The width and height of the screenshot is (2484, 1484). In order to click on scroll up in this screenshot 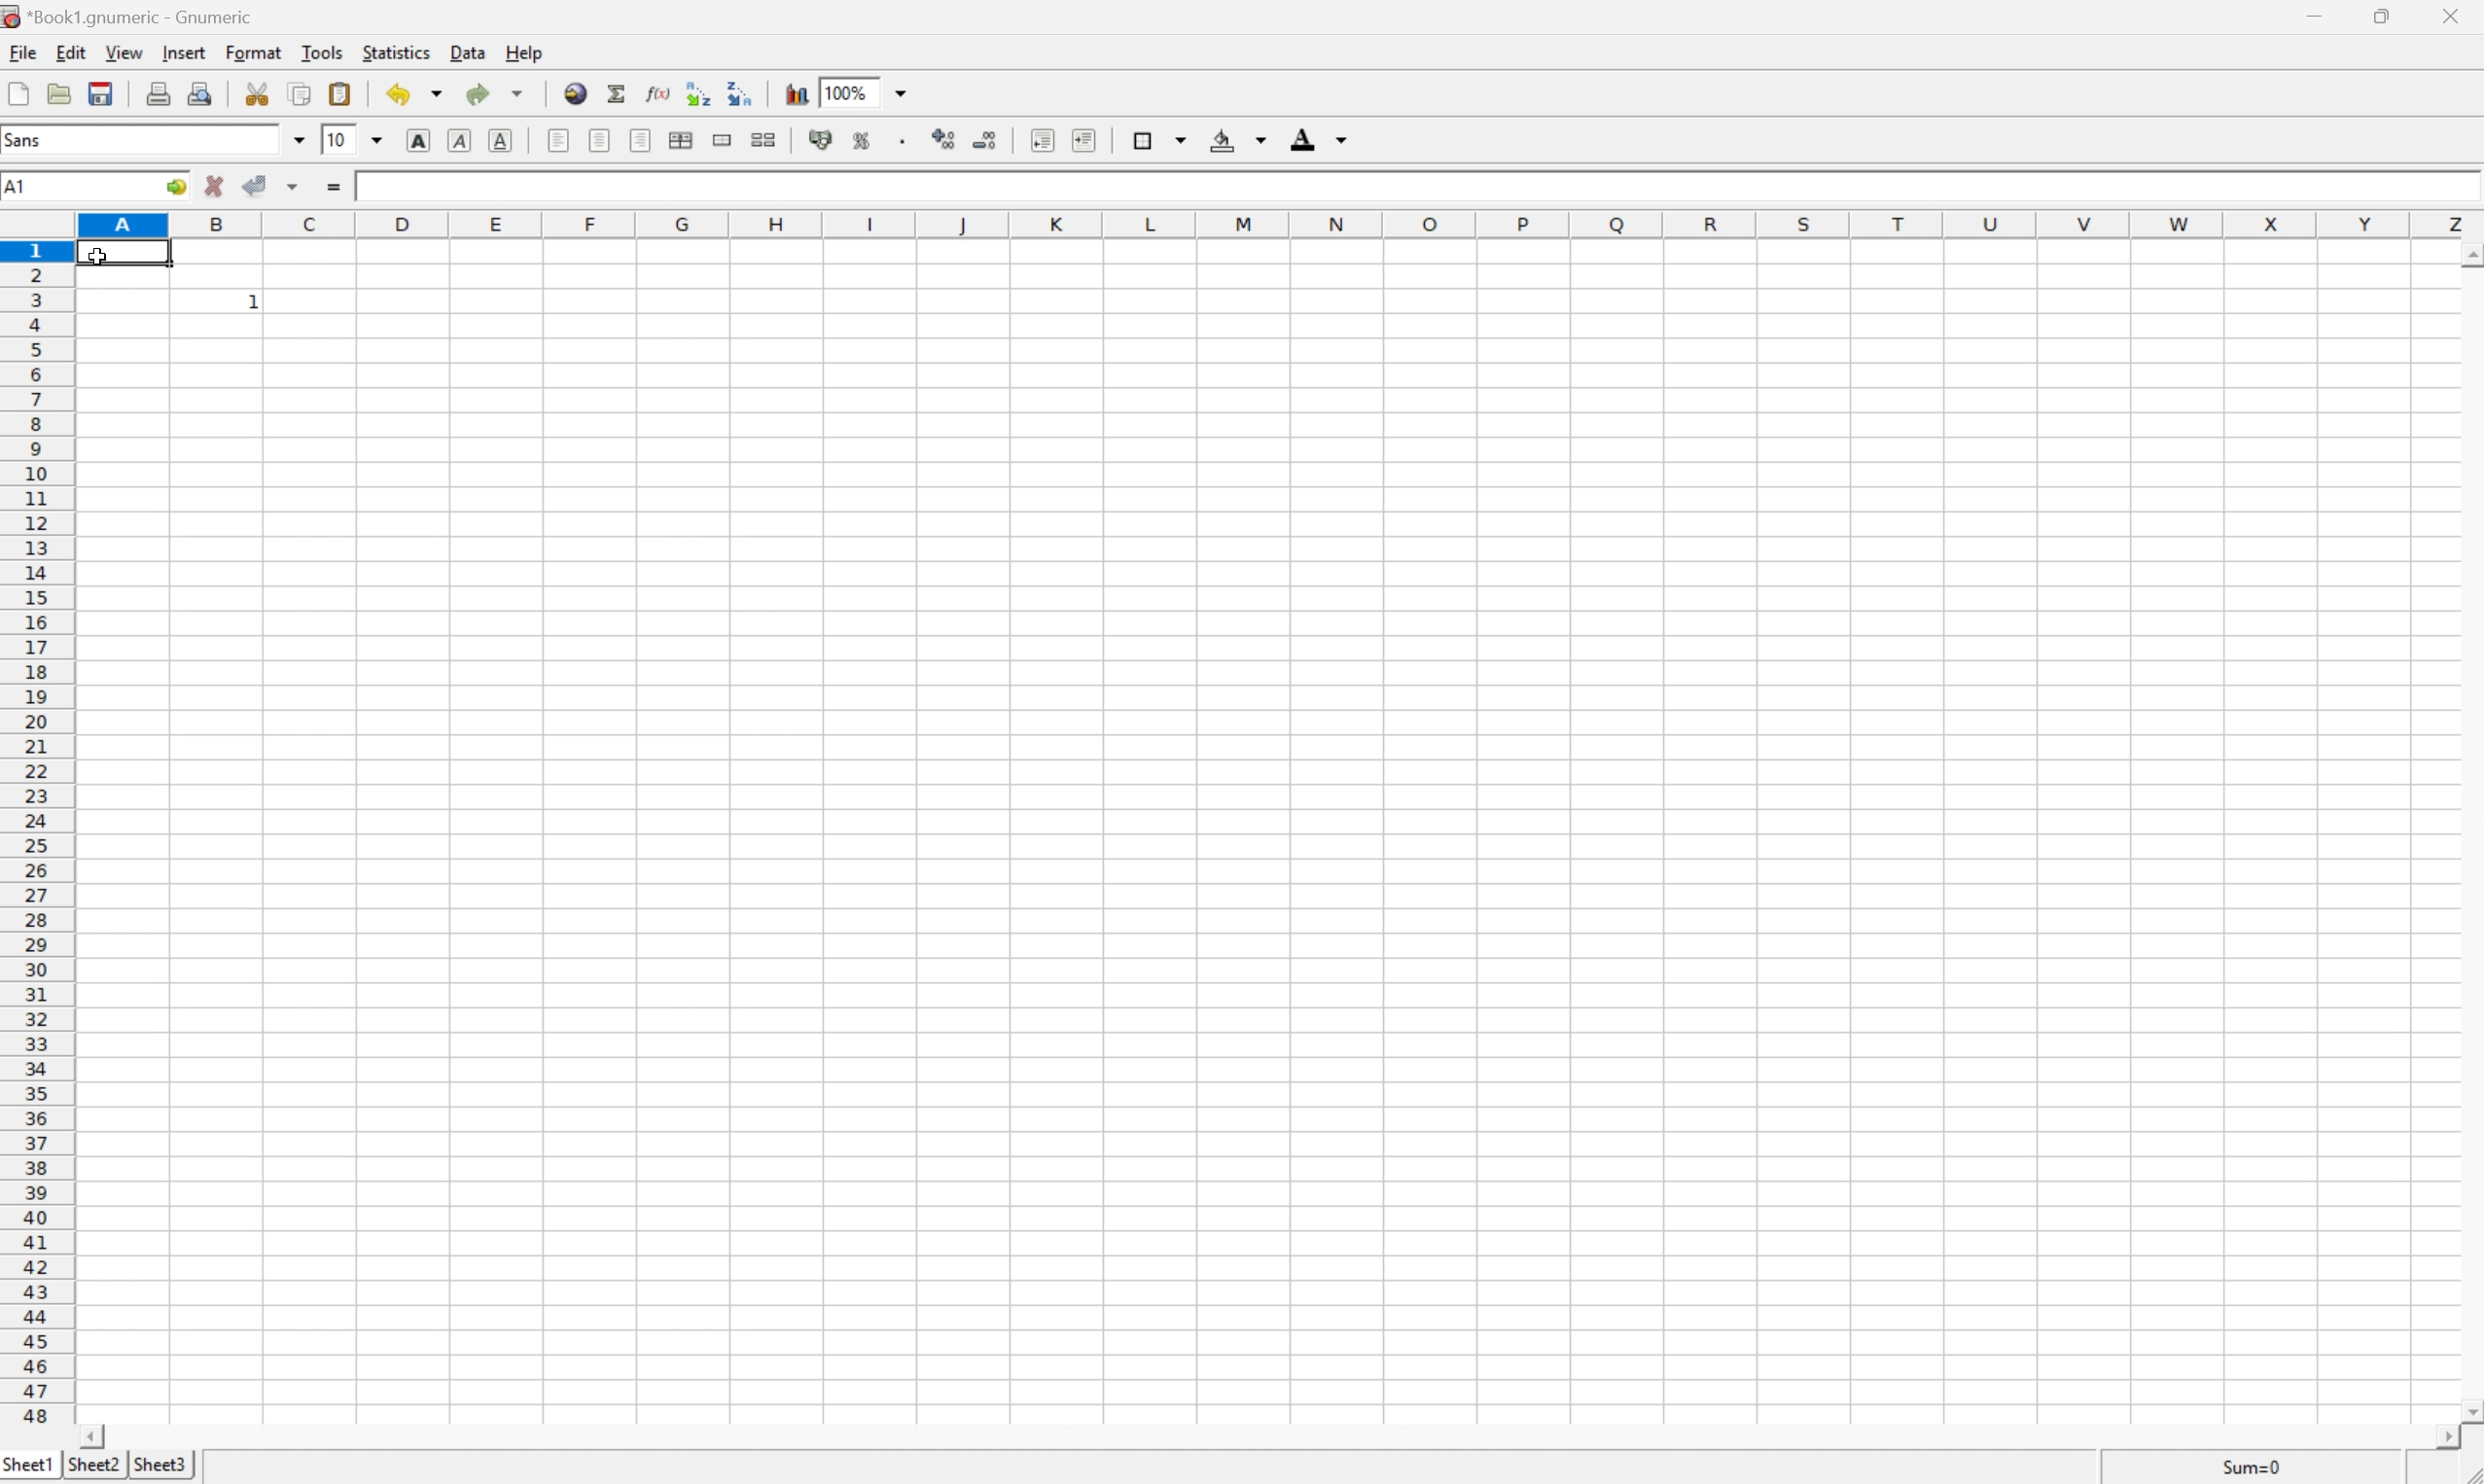, I will do `click(2468, 260)`.